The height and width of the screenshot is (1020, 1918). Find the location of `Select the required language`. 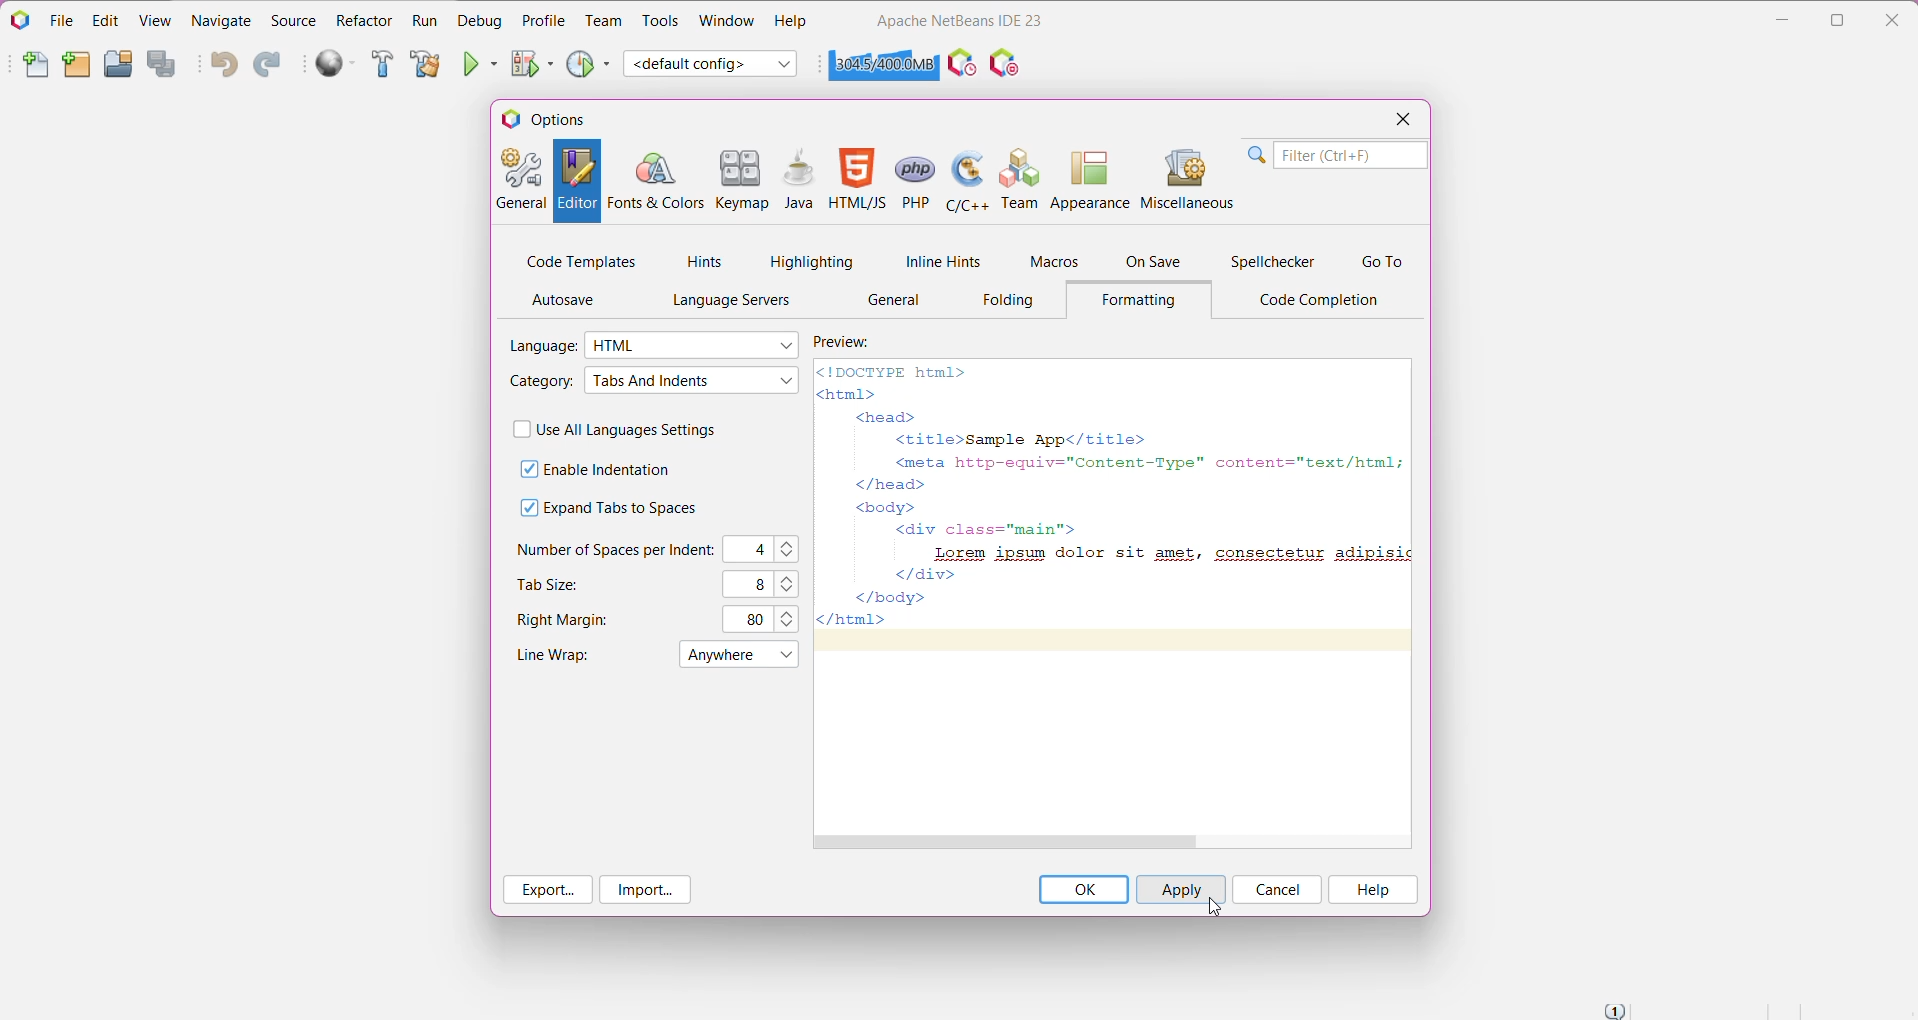

Select the required language is located at coordinates (694, 345).